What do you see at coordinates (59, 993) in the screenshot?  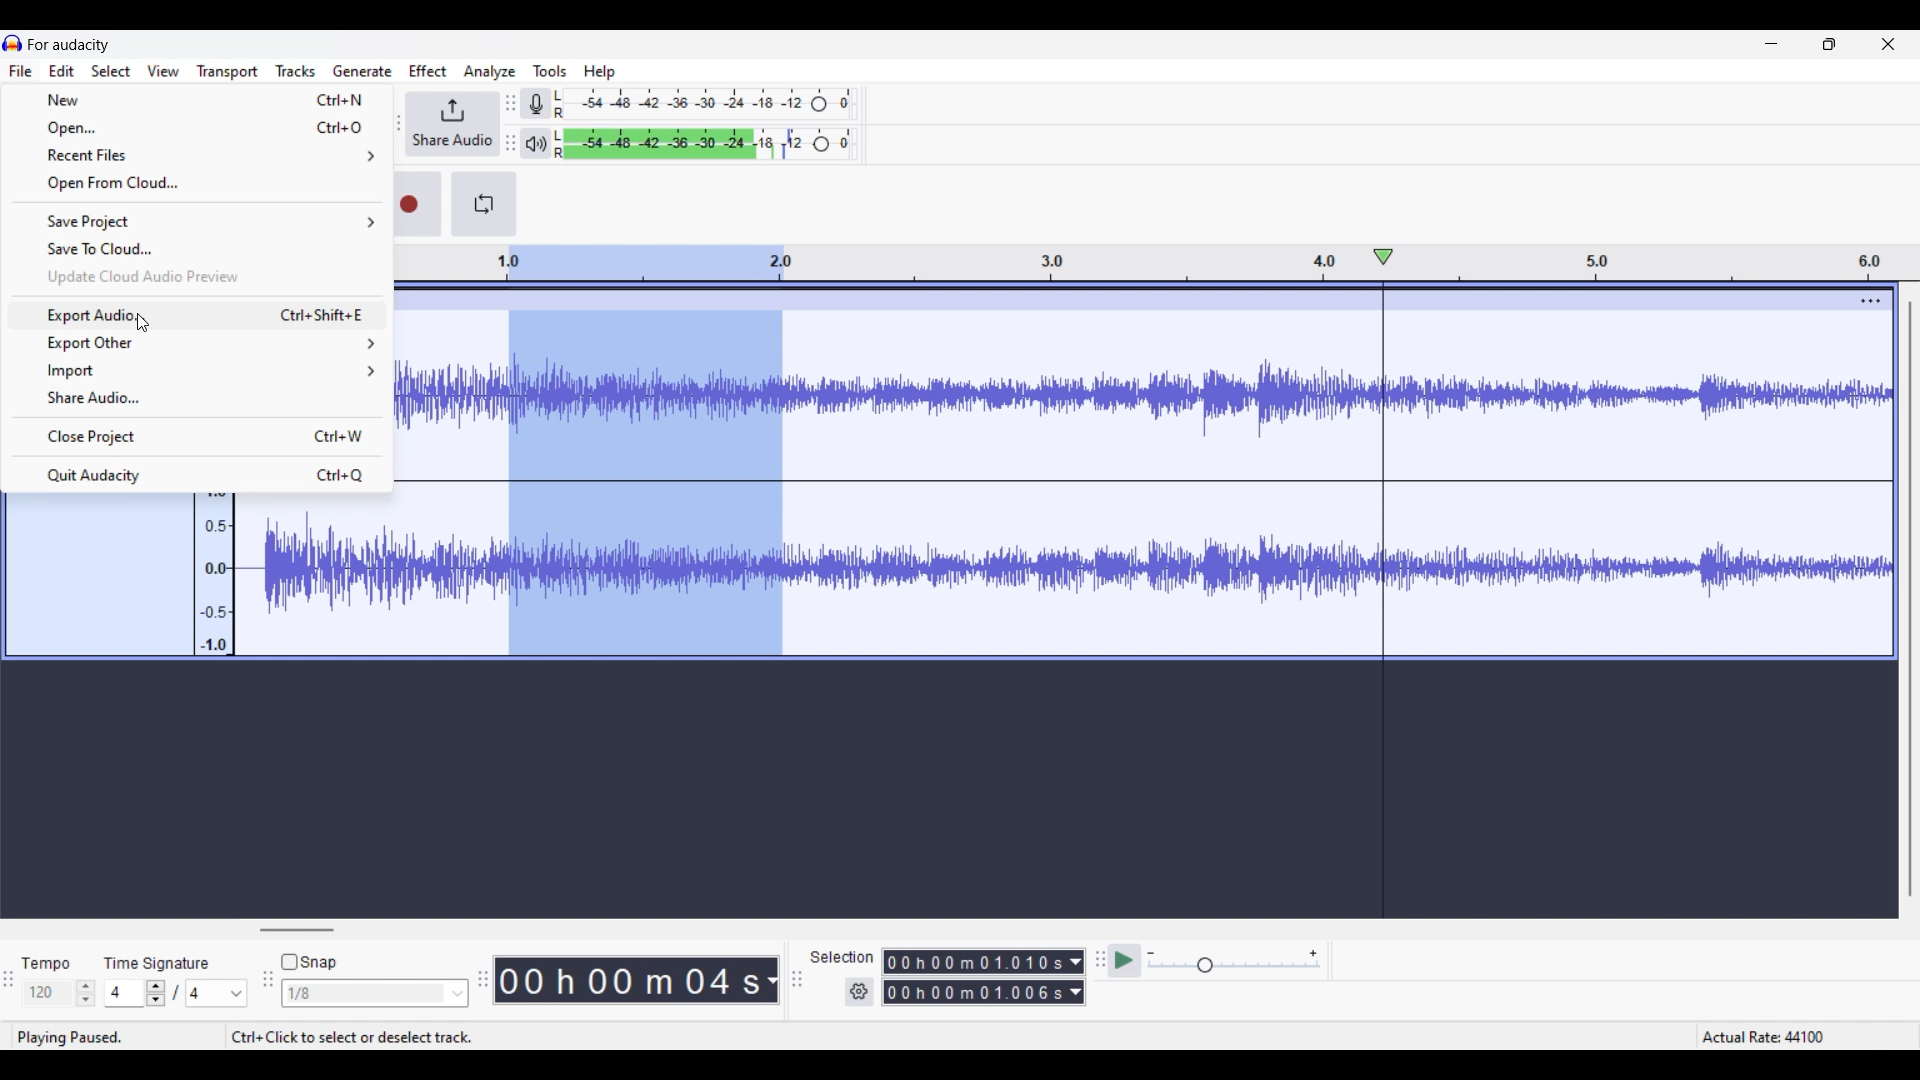 I see `Tempo settings` at bounding box center [59, 993].